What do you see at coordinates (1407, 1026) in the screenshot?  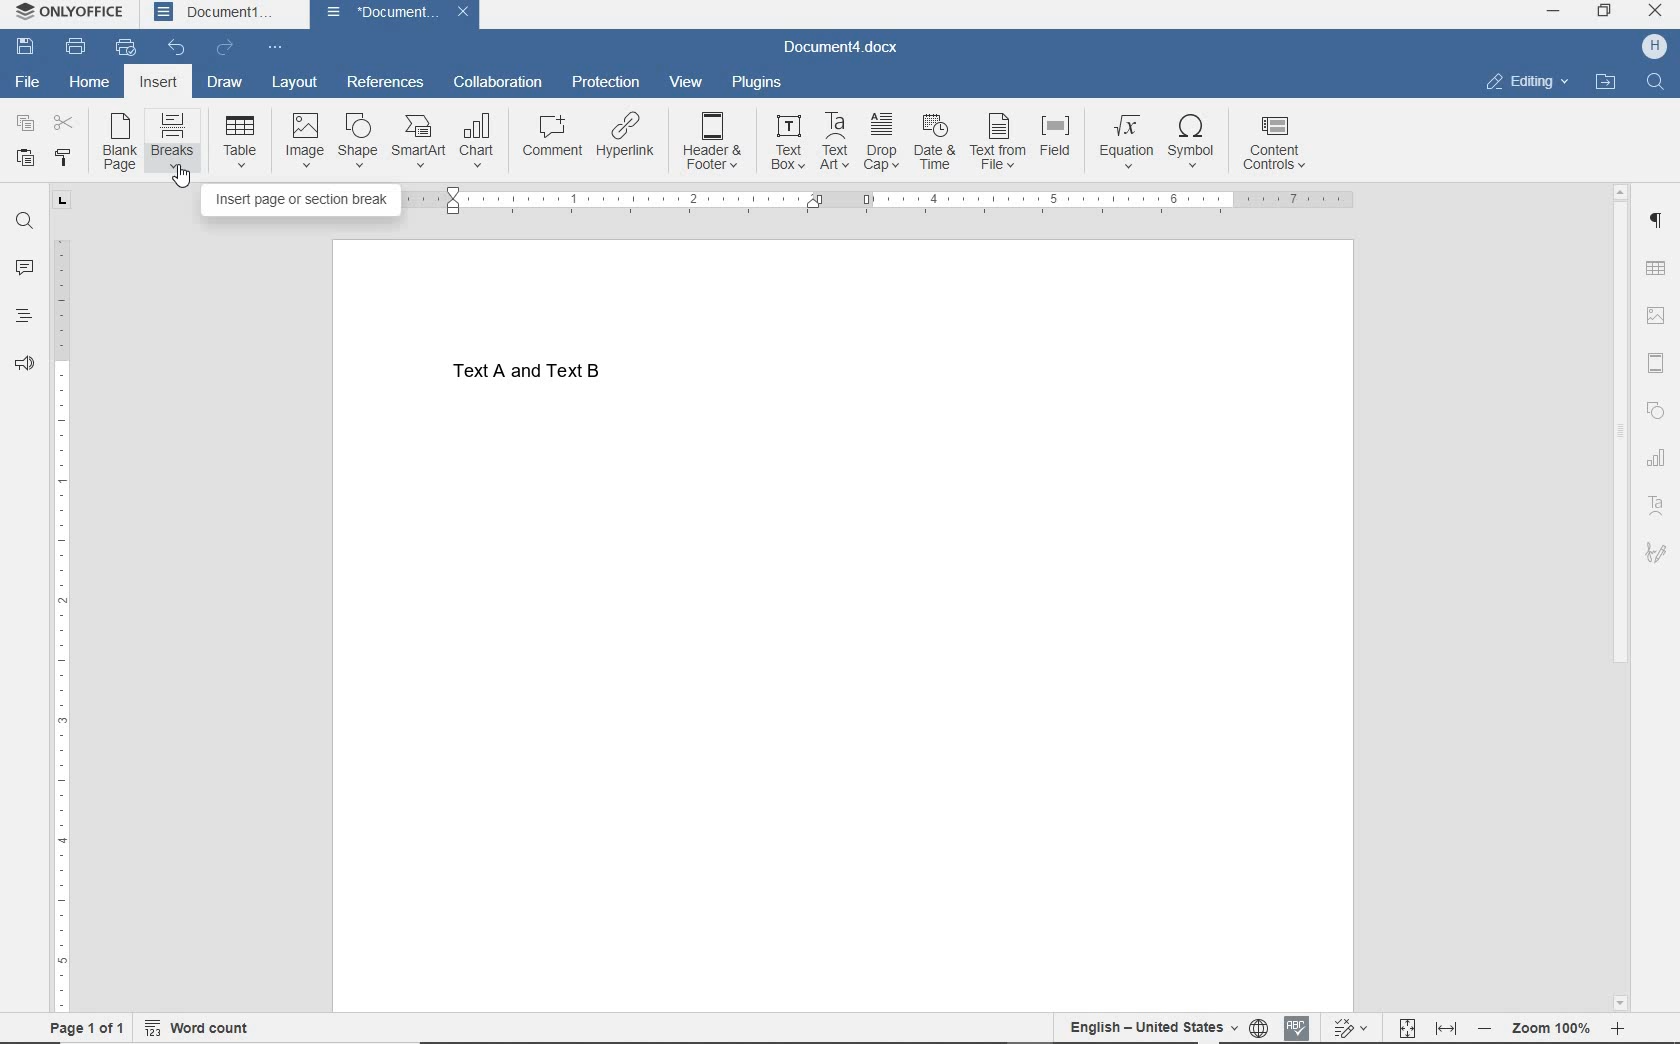 I see `FIT TO PAGE` at bounding box center [1407, 1026].